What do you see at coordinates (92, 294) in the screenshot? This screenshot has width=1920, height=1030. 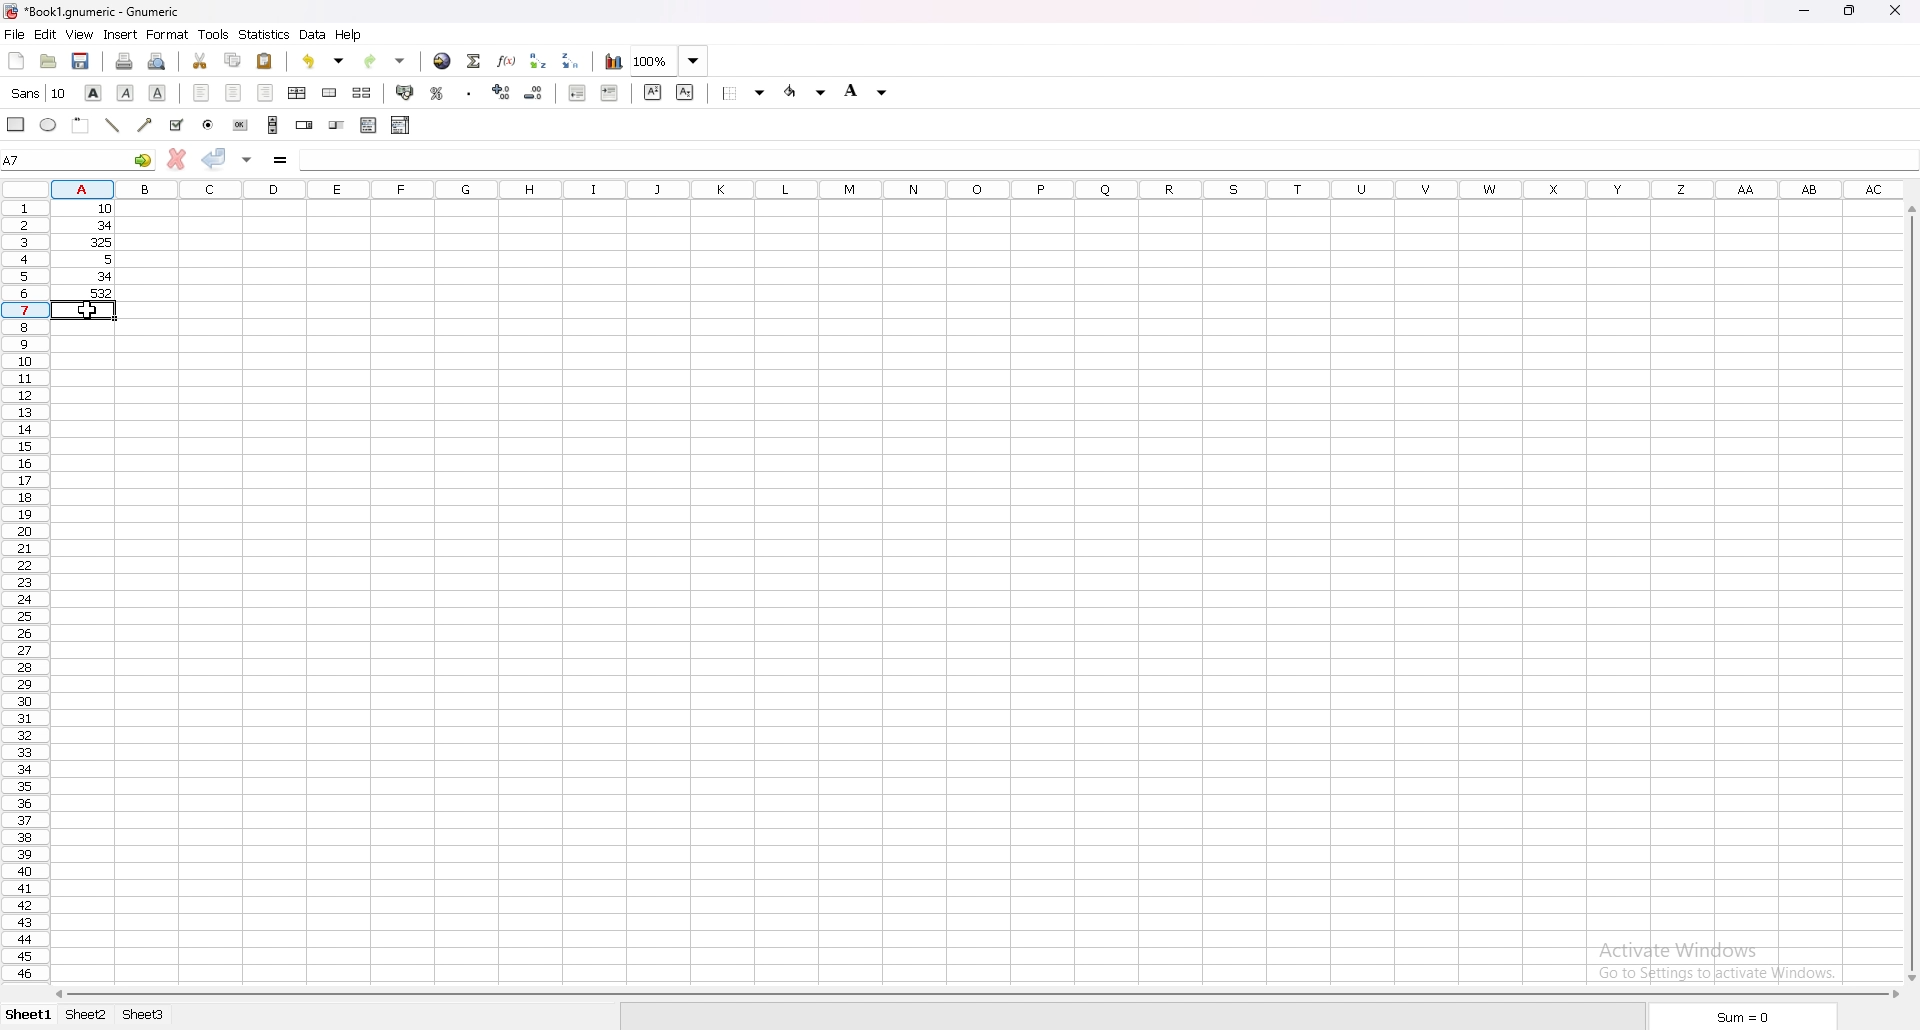 I see `532` at bounding box center [92, 294].